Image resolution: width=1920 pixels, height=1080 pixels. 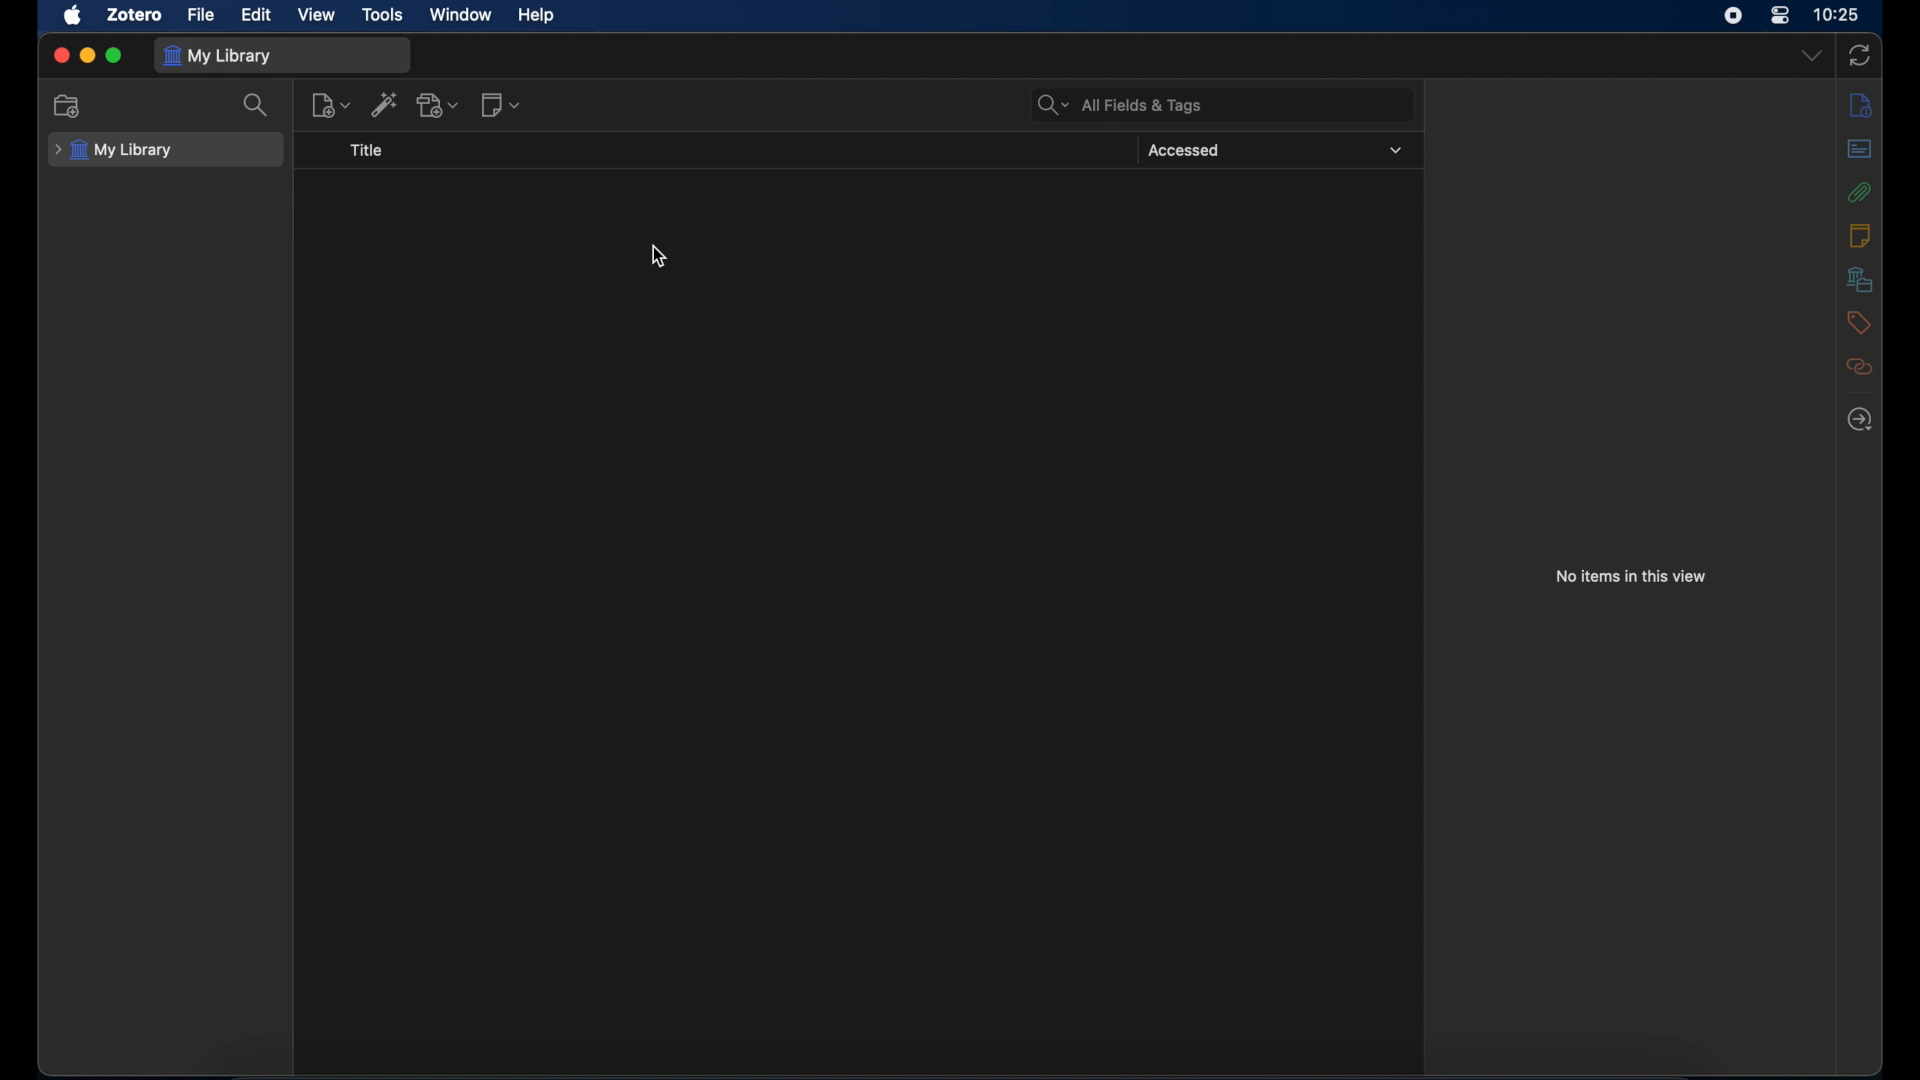 I want to click on notes, so click(x=1861, y=104).